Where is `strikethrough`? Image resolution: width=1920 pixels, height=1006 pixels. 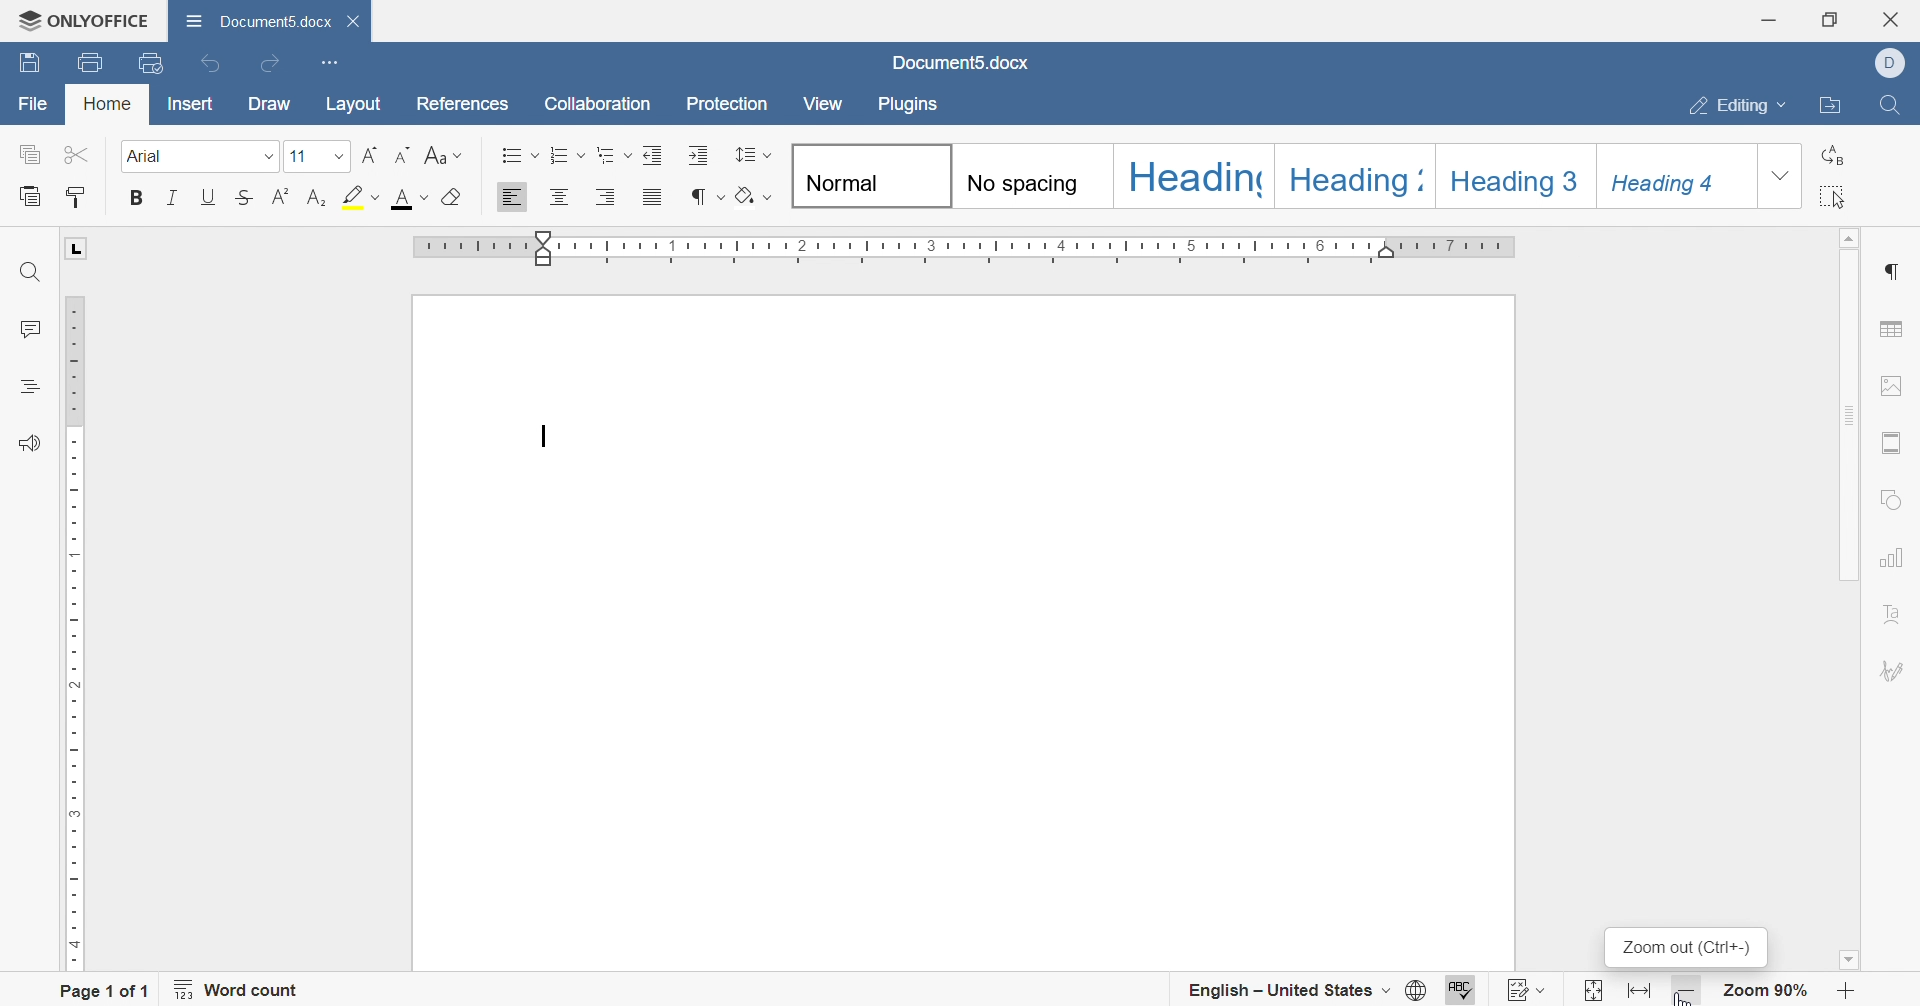
strikethrough is located at coordinates (242, 197).